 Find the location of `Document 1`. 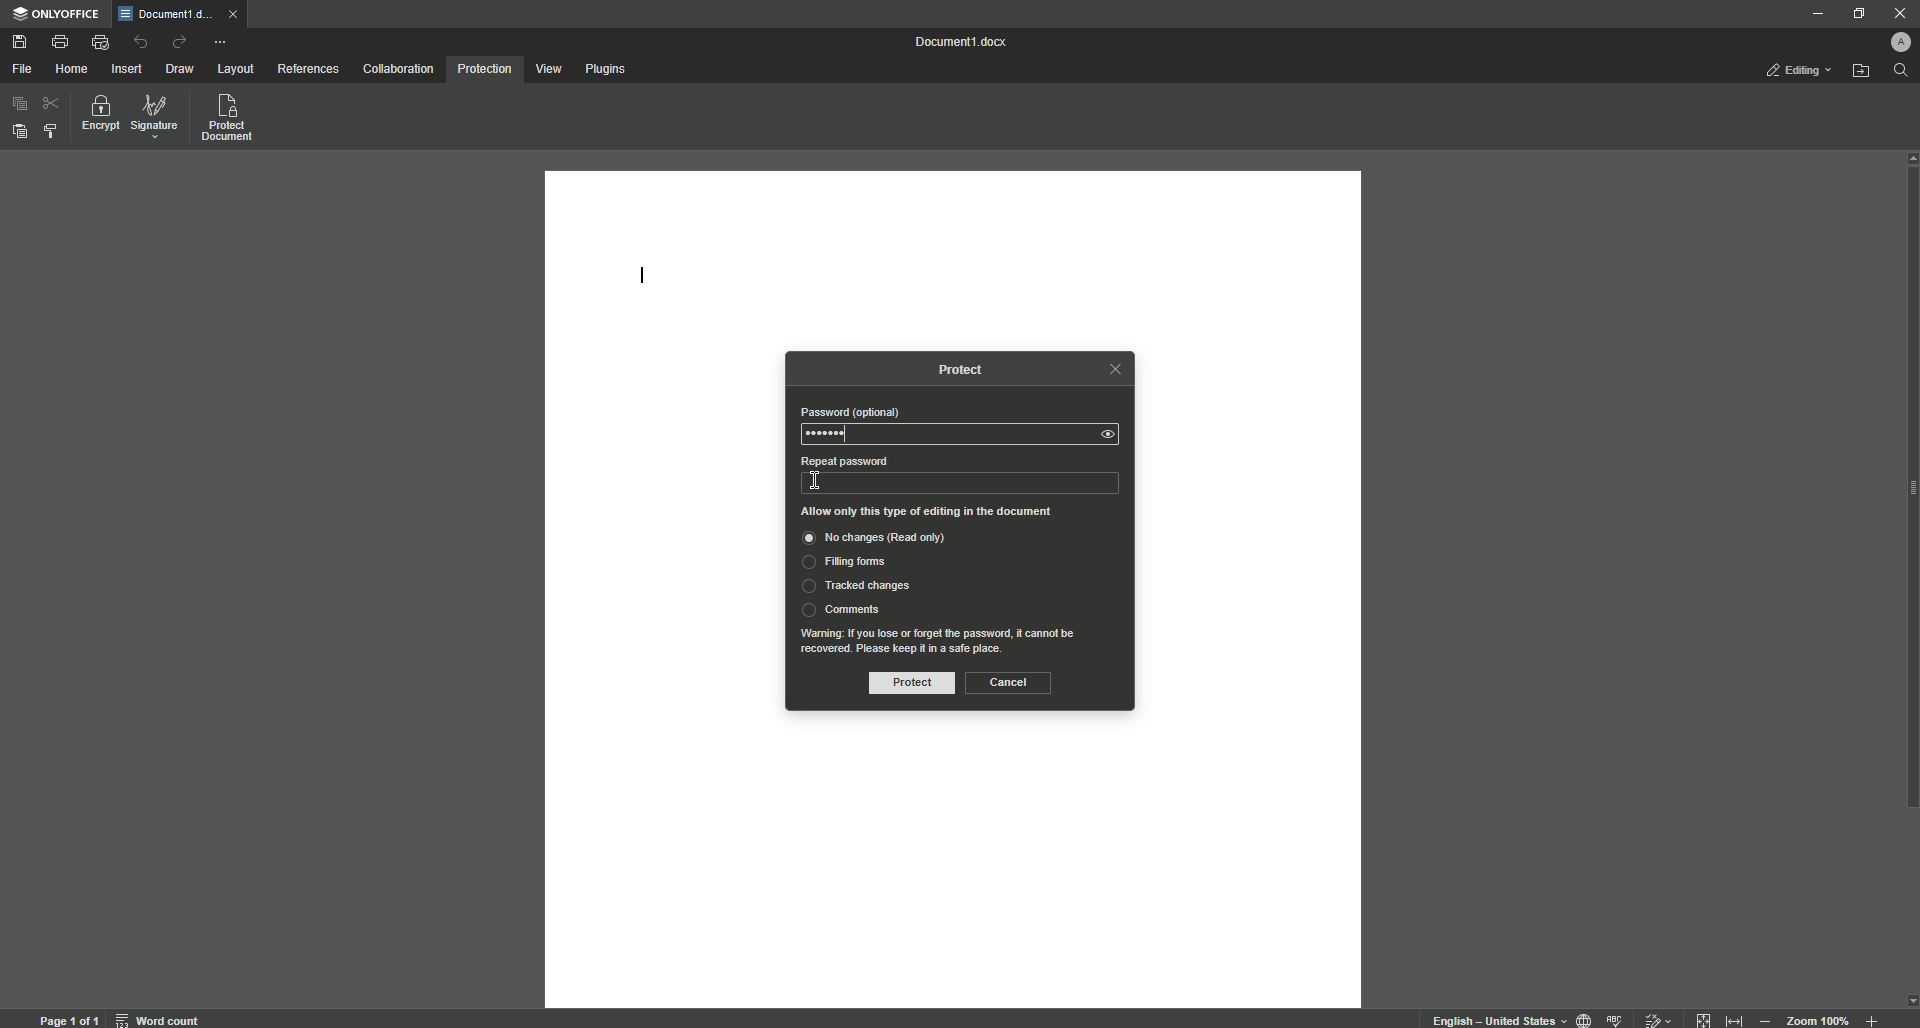

Document 1 is located at coordinates (965, 42).